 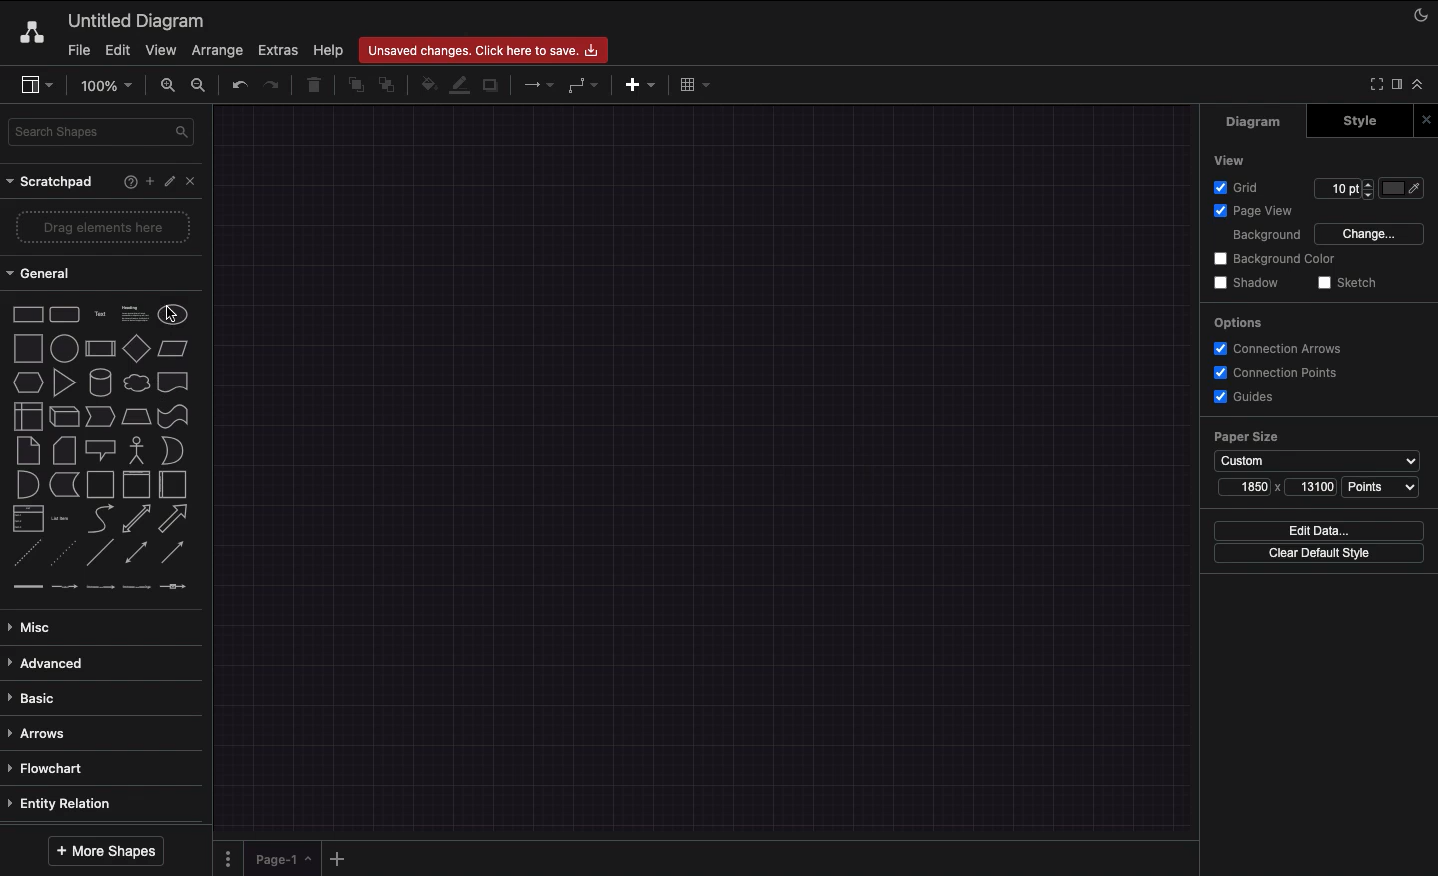 What do you see at coordinates (26, 451) in the screenshot?
I see `Note` at bounding box center [26, 451].